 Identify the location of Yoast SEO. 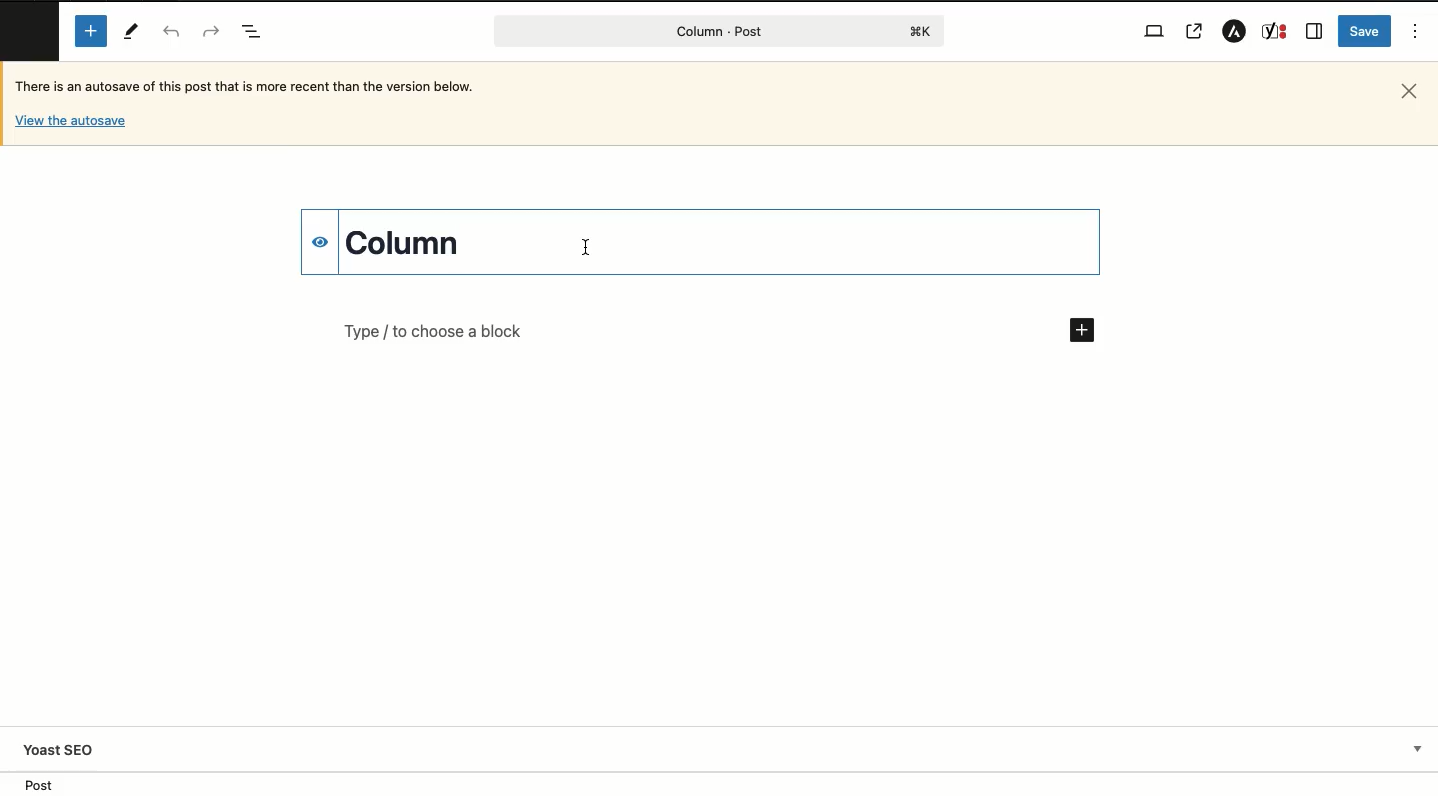
(725, 749).